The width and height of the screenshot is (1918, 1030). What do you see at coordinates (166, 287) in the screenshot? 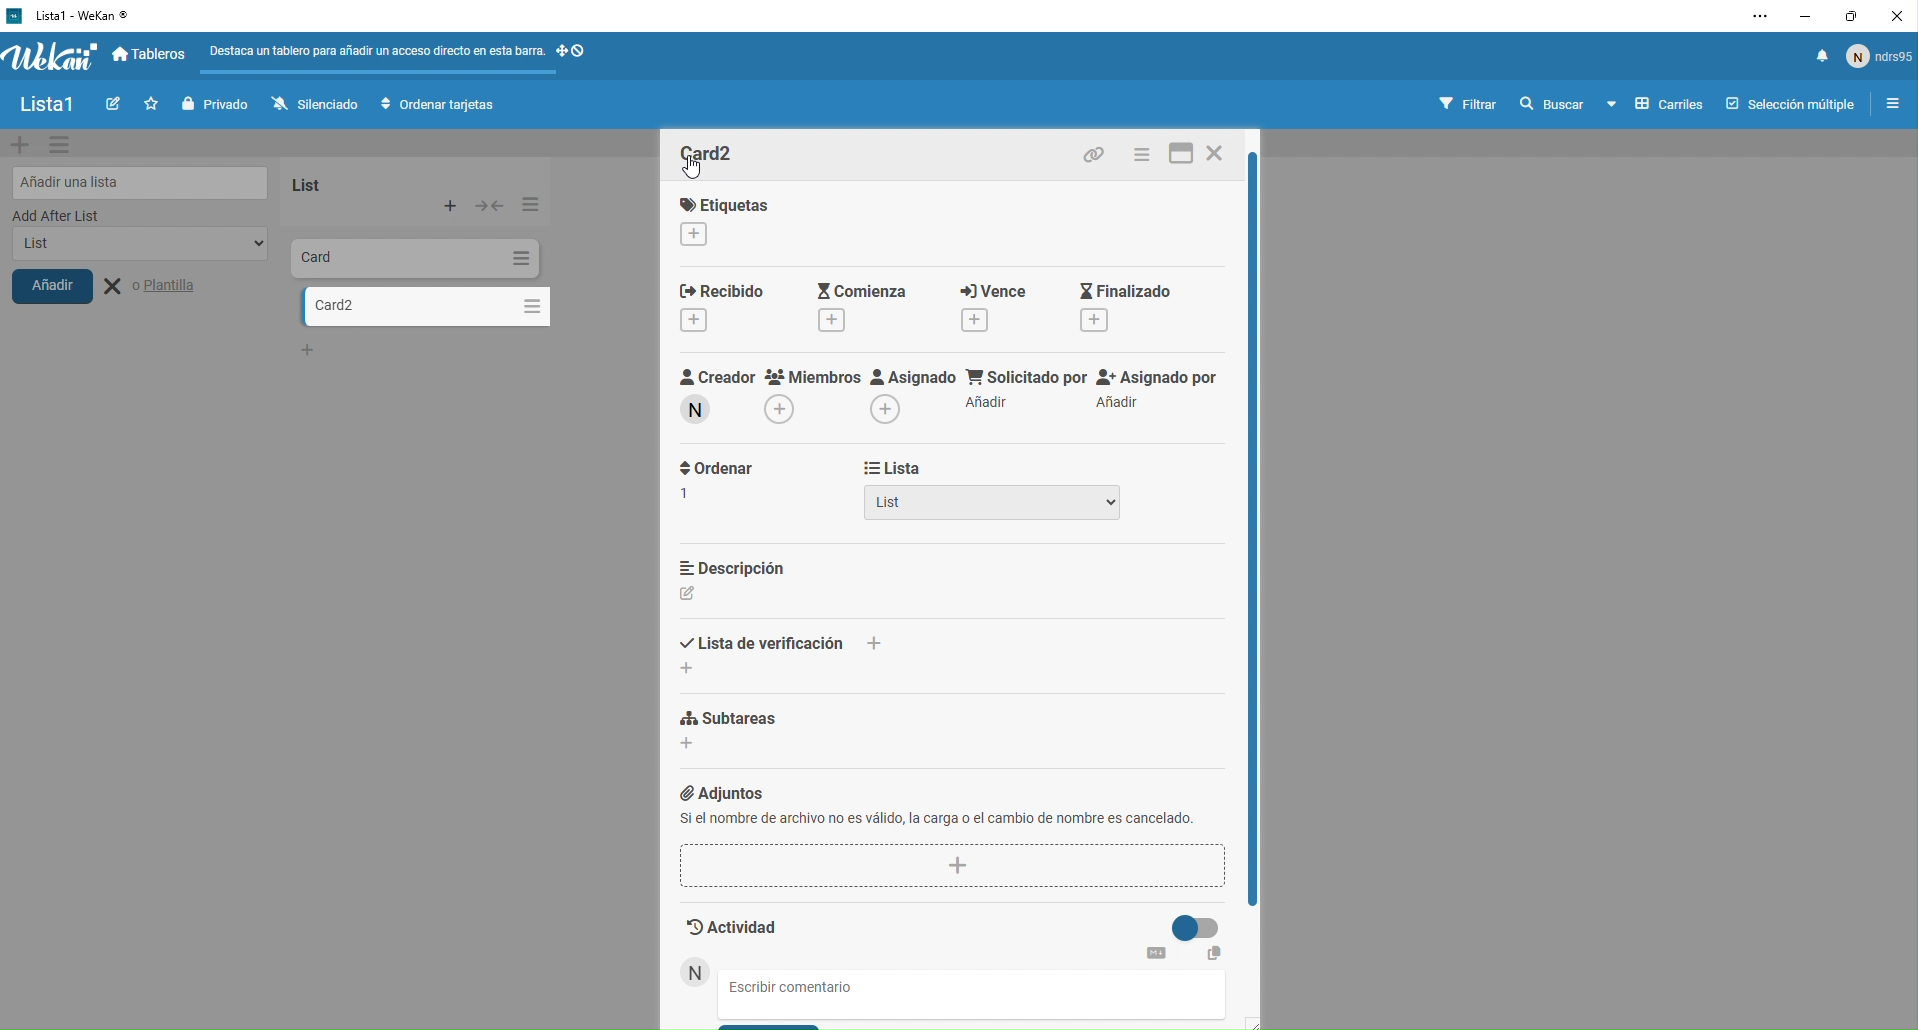
I see `Plantilla` at bounding box center [166, 287].